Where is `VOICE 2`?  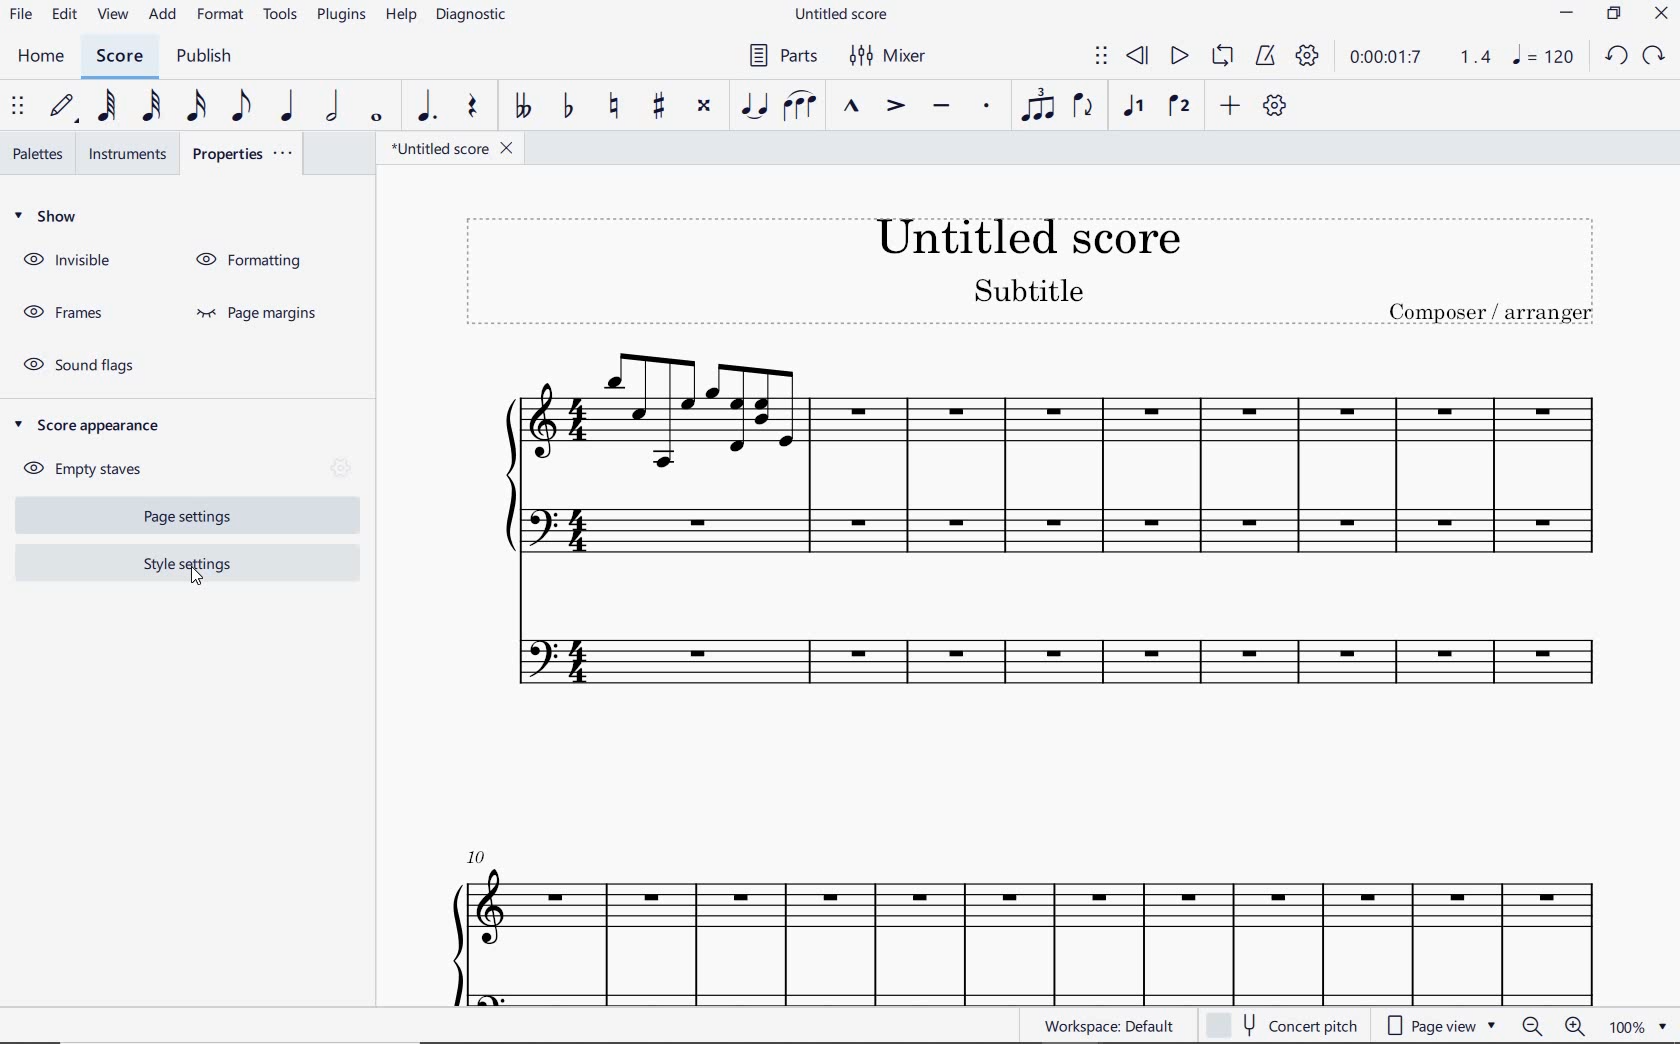
VOICE 2 is located at coordinates (1178, 107).